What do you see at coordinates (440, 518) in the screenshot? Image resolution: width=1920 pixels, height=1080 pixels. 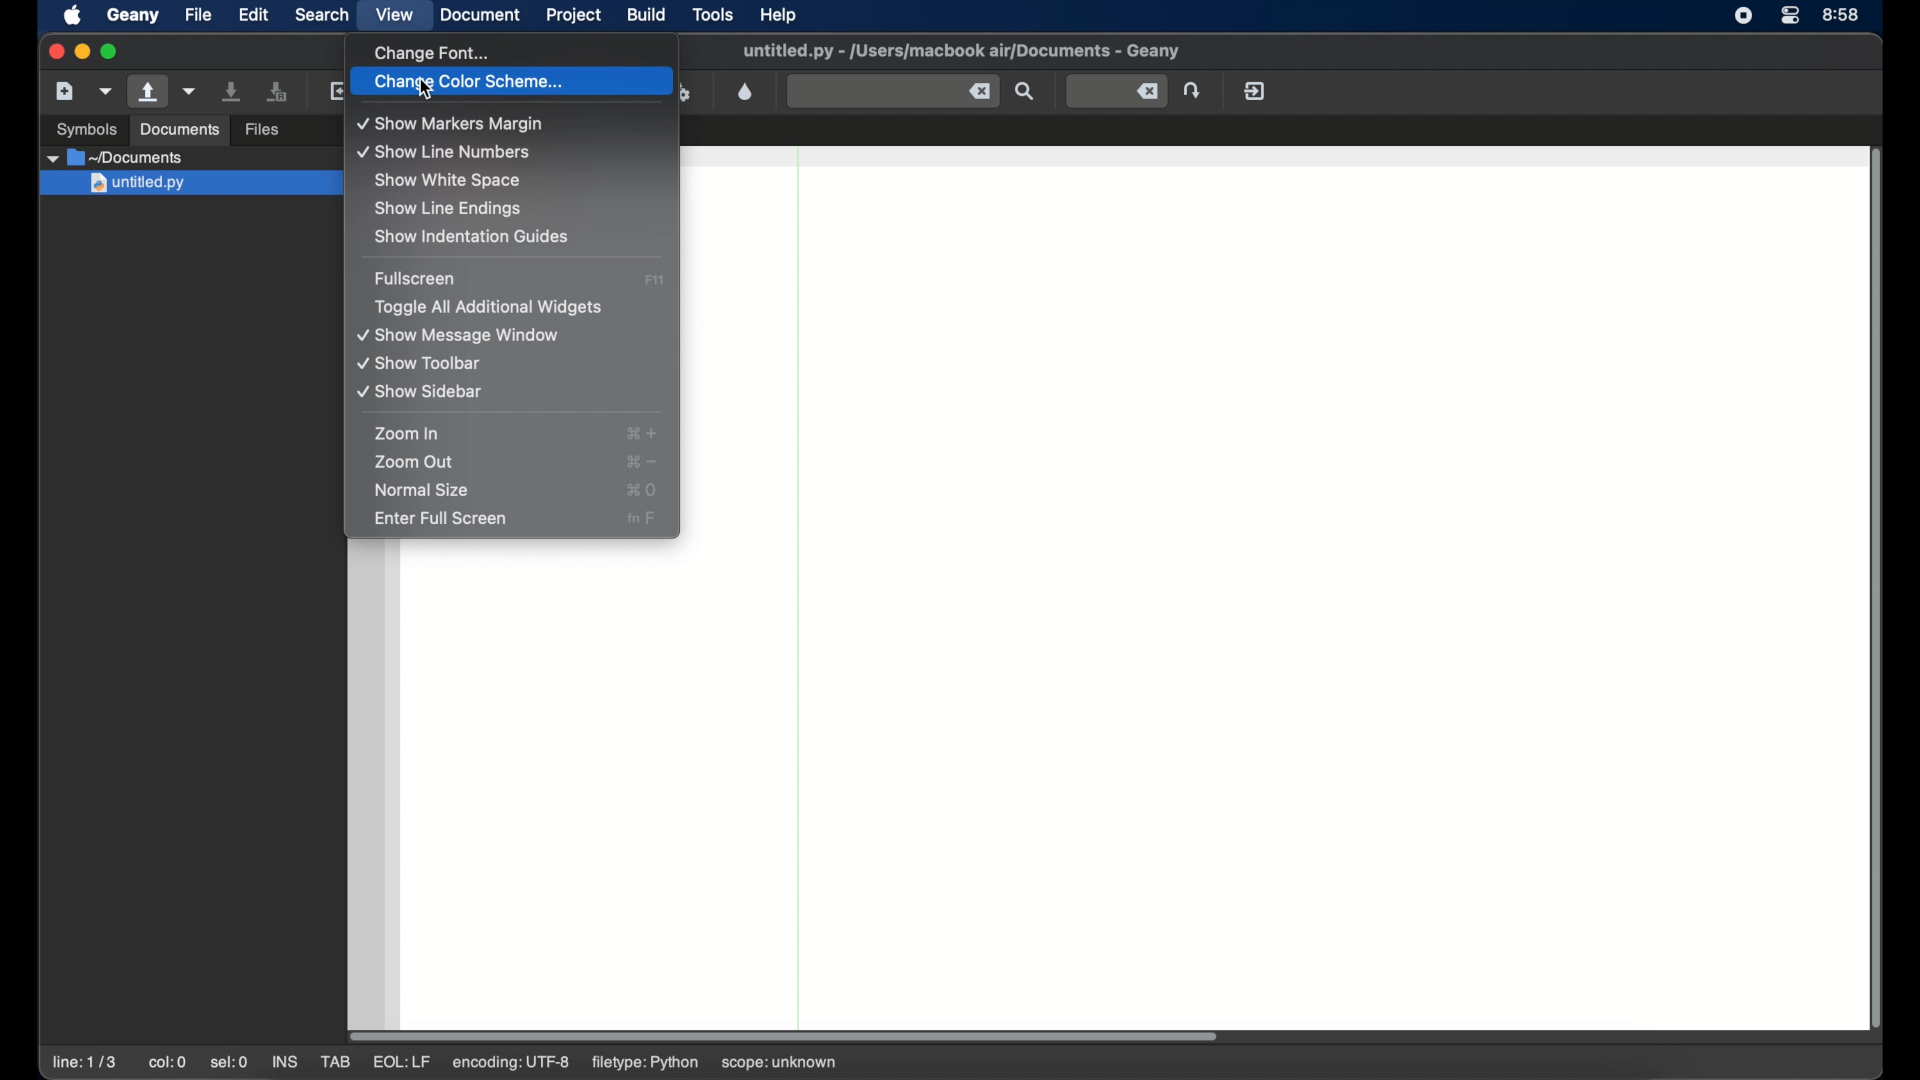 I see `enter full screen` at bounding box center [440, 518].